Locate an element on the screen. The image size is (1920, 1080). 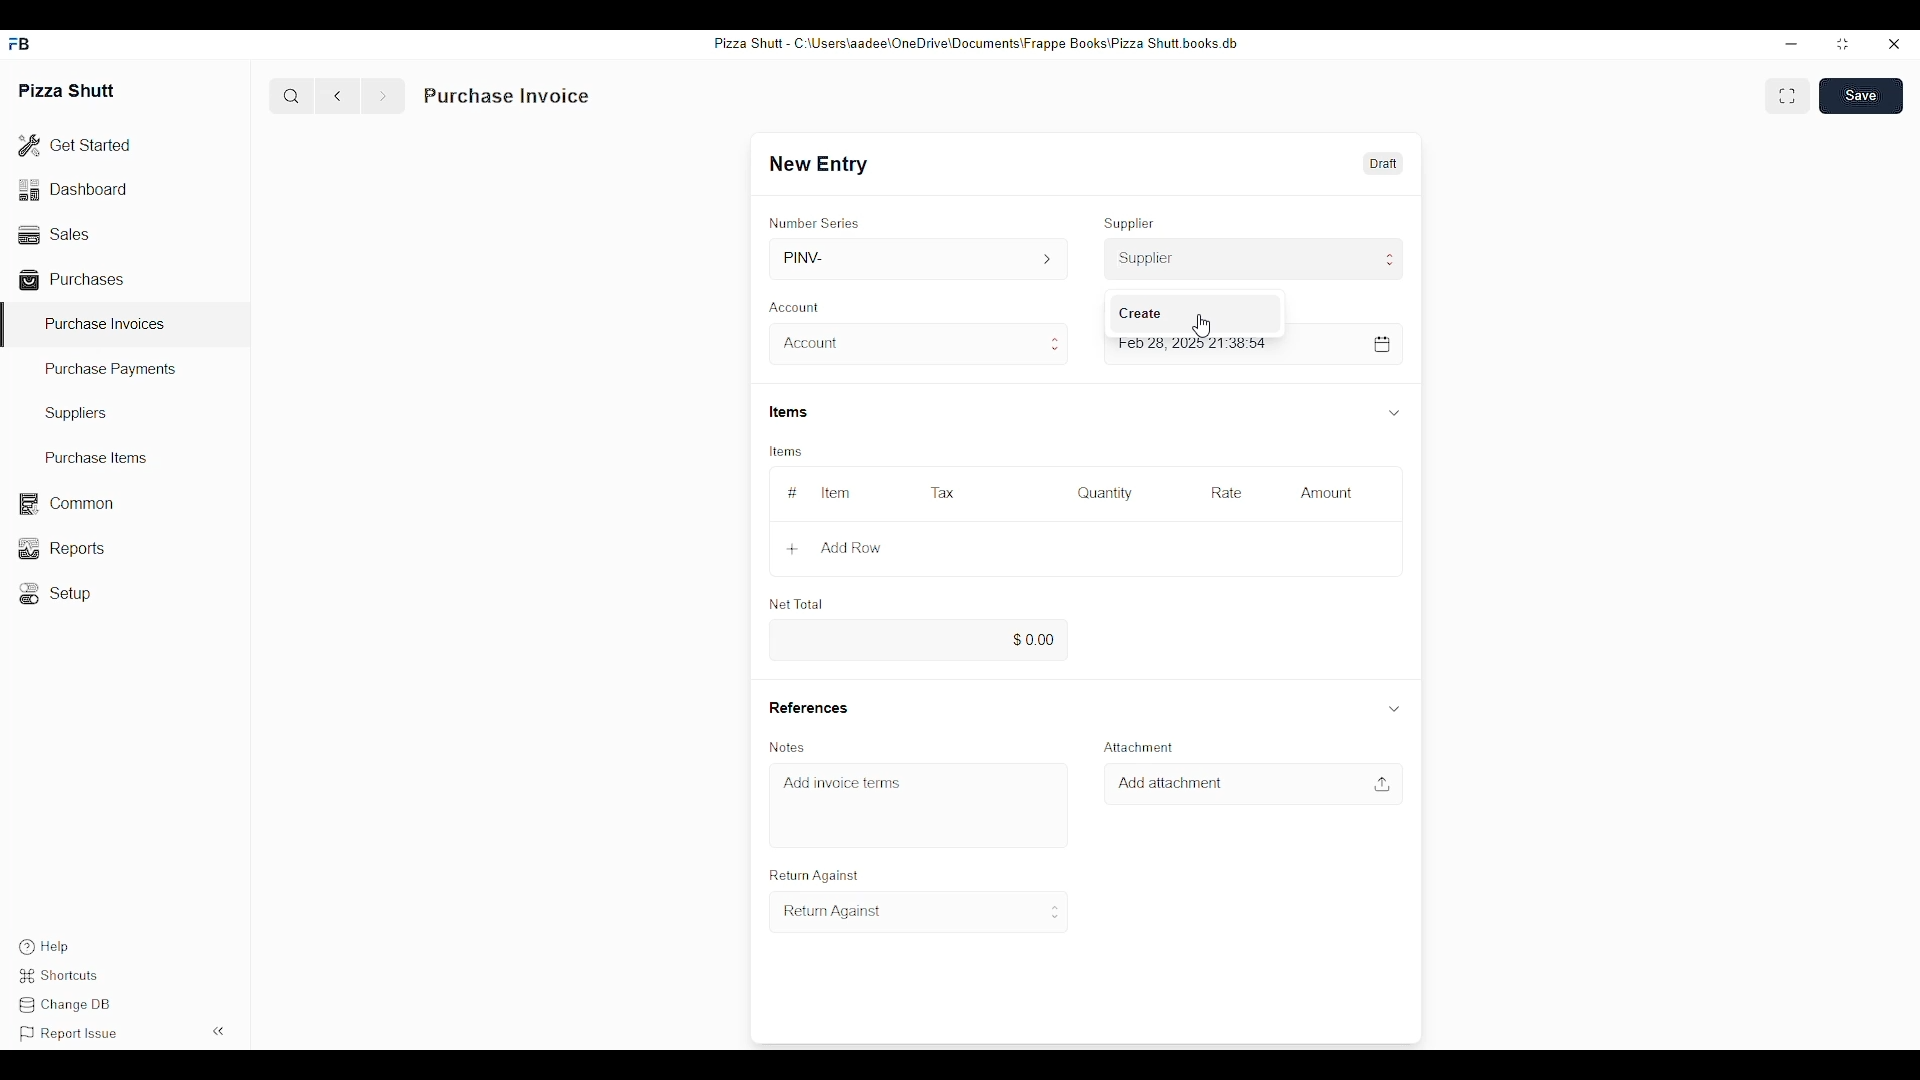
Reports is located at coordinates (59, 548).